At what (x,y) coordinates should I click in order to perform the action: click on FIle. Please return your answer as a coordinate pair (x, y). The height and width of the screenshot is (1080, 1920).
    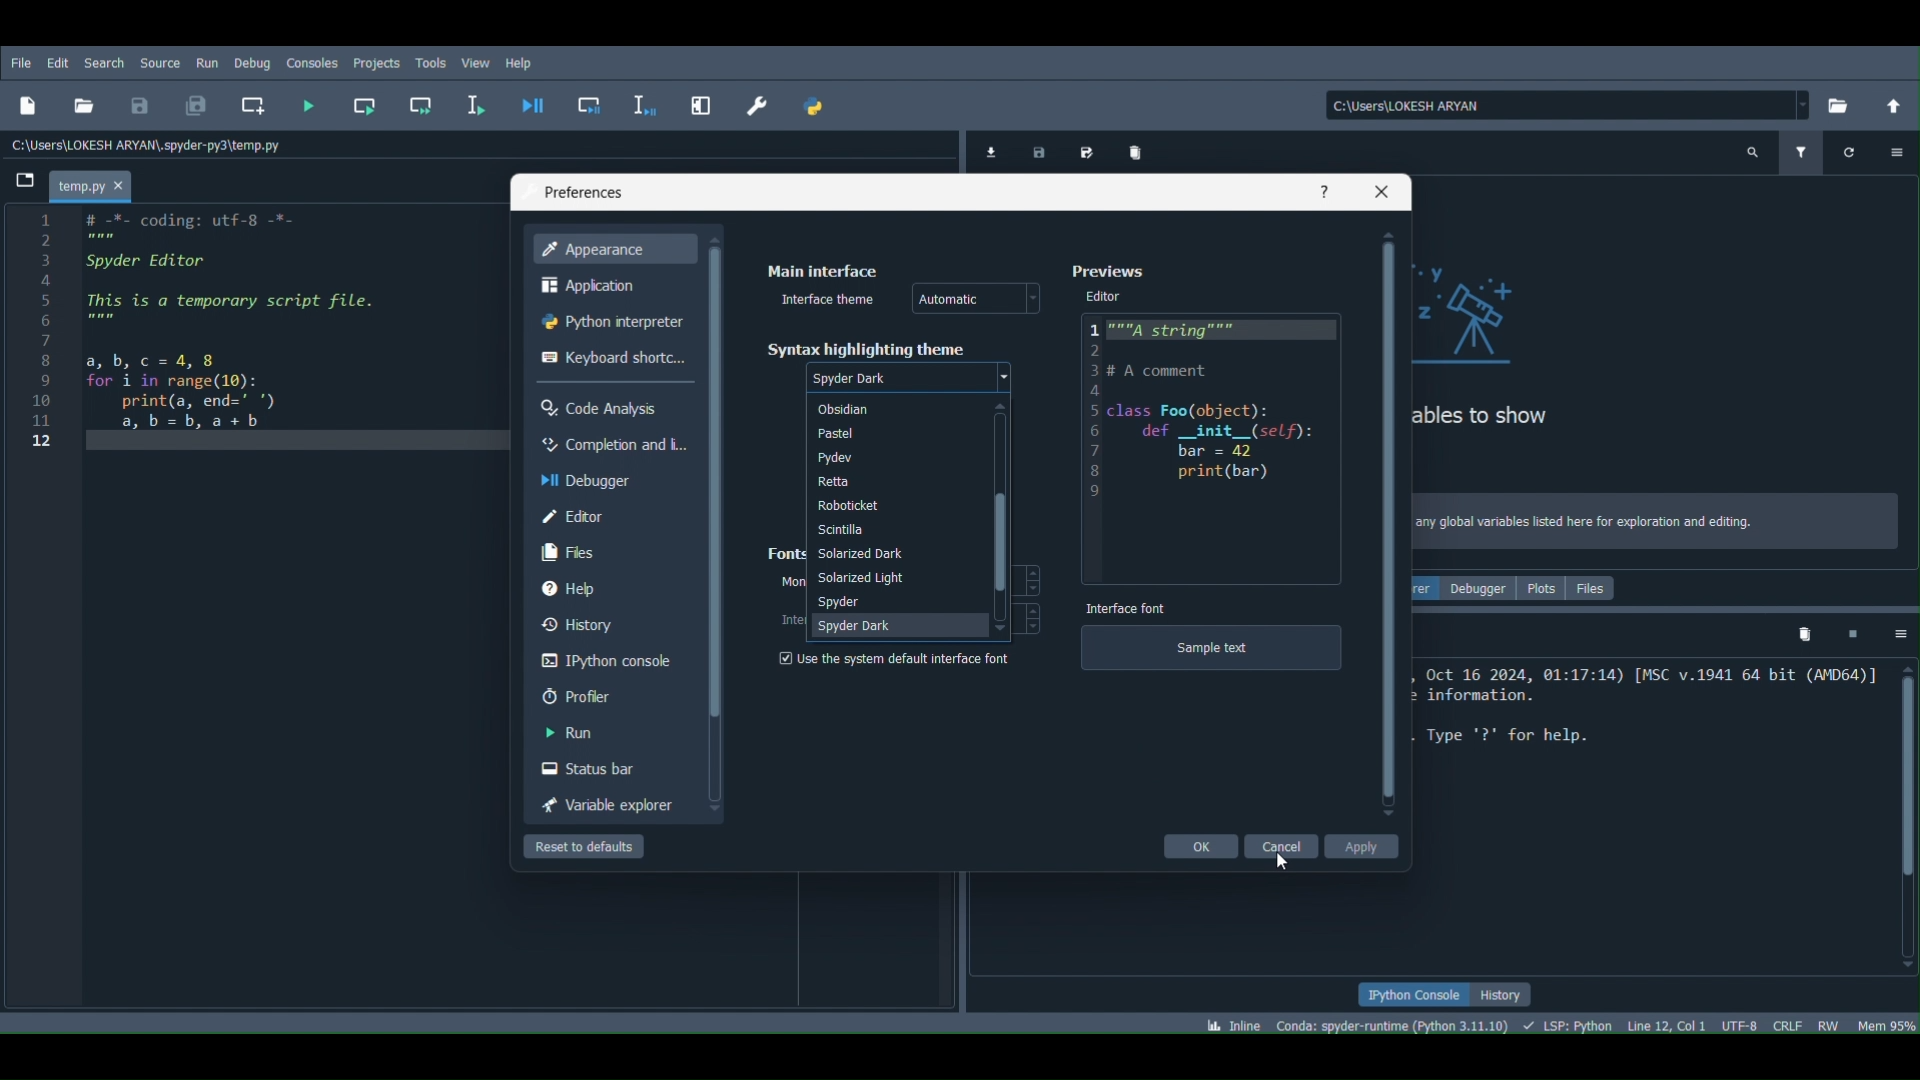
    Looking at the image, I should click on (19, 57).